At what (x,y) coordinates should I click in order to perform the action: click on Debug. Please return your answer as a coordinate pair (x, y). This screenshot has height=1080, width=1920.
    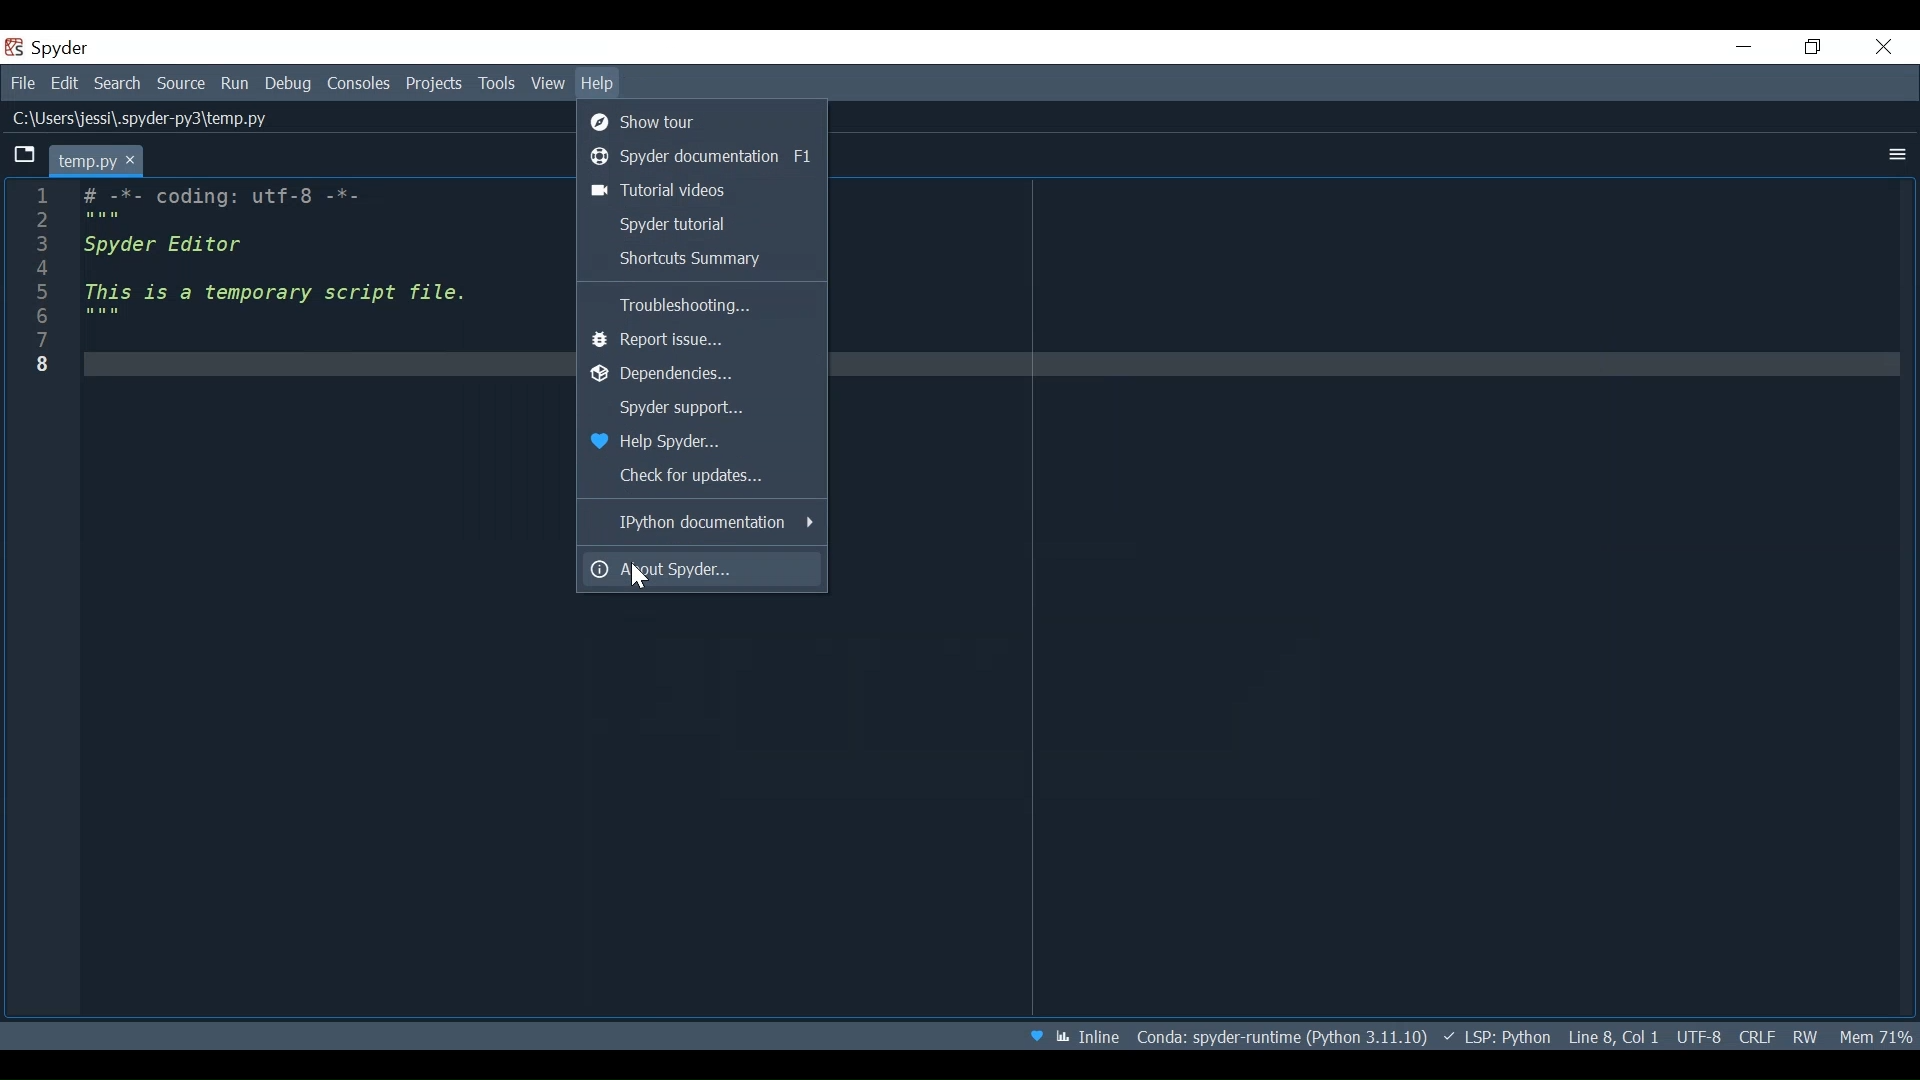
    Looking at the image, I should click on (287, 84).